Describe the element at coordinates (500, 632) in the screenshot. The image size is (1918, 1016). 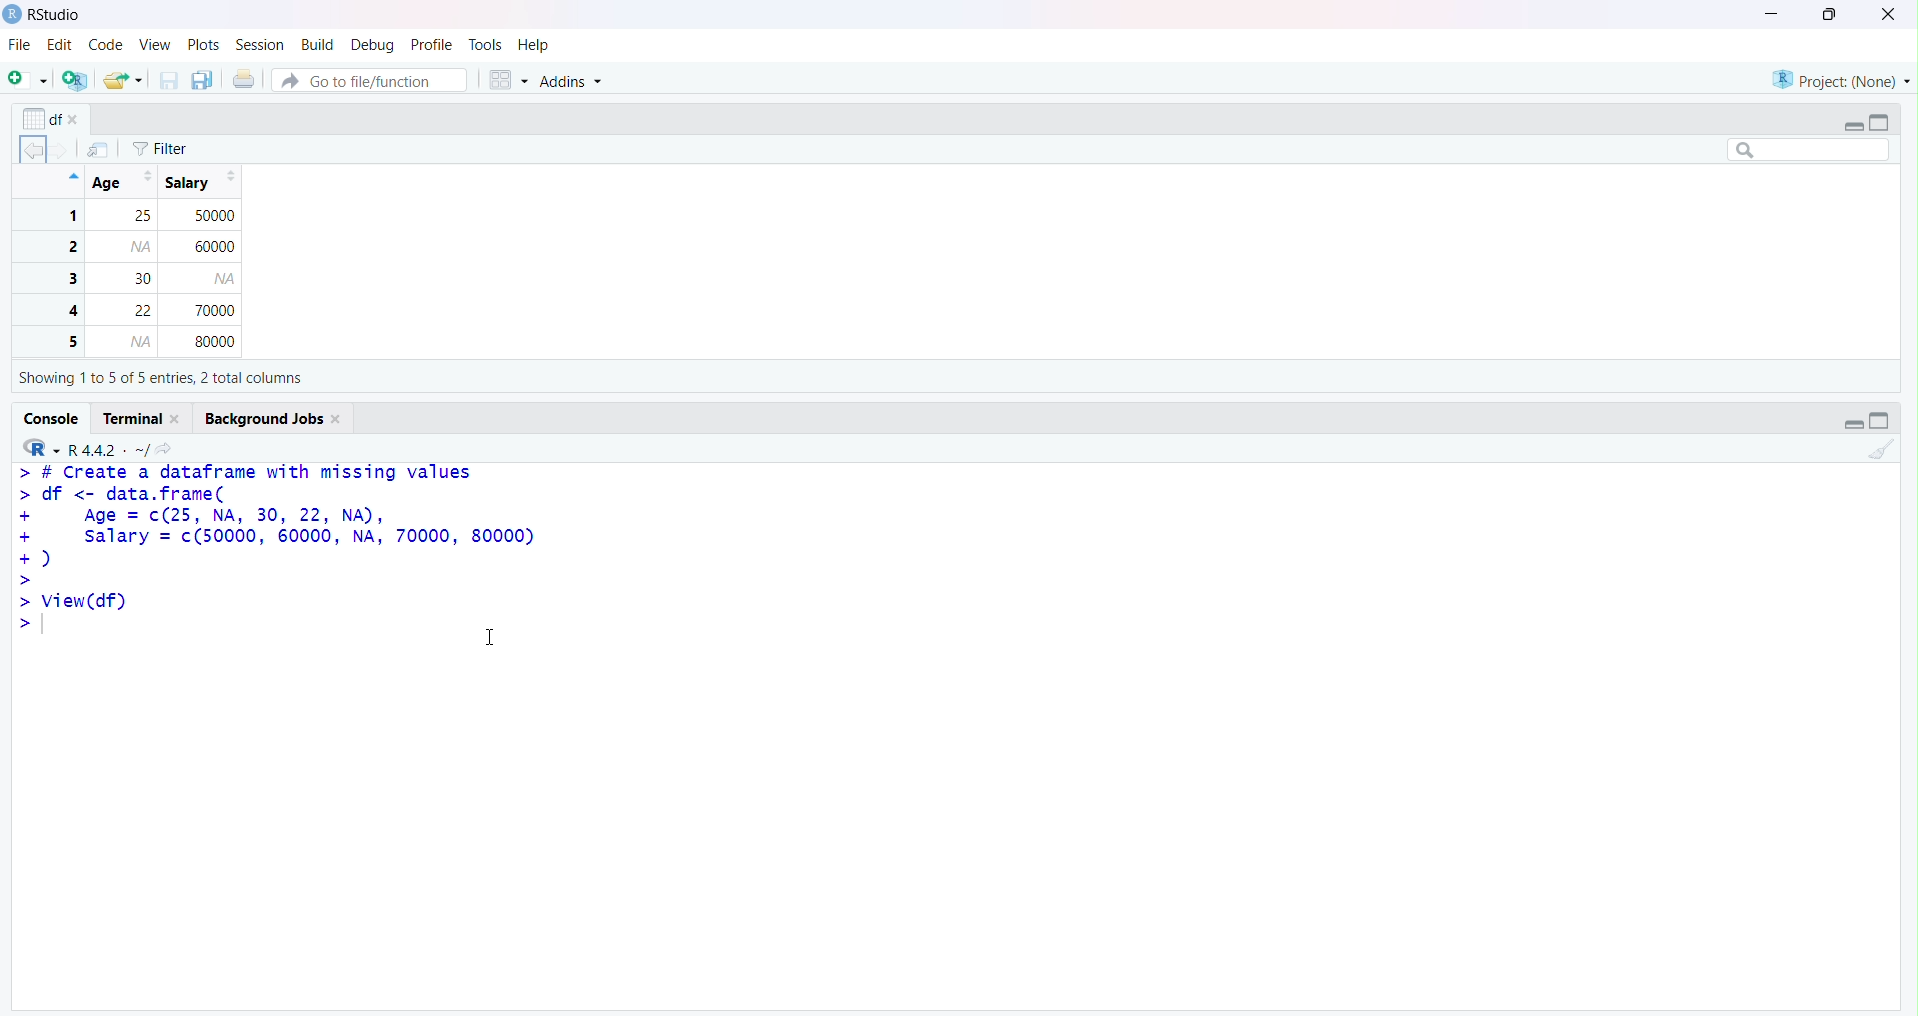
I see `Text cursor` at that location.